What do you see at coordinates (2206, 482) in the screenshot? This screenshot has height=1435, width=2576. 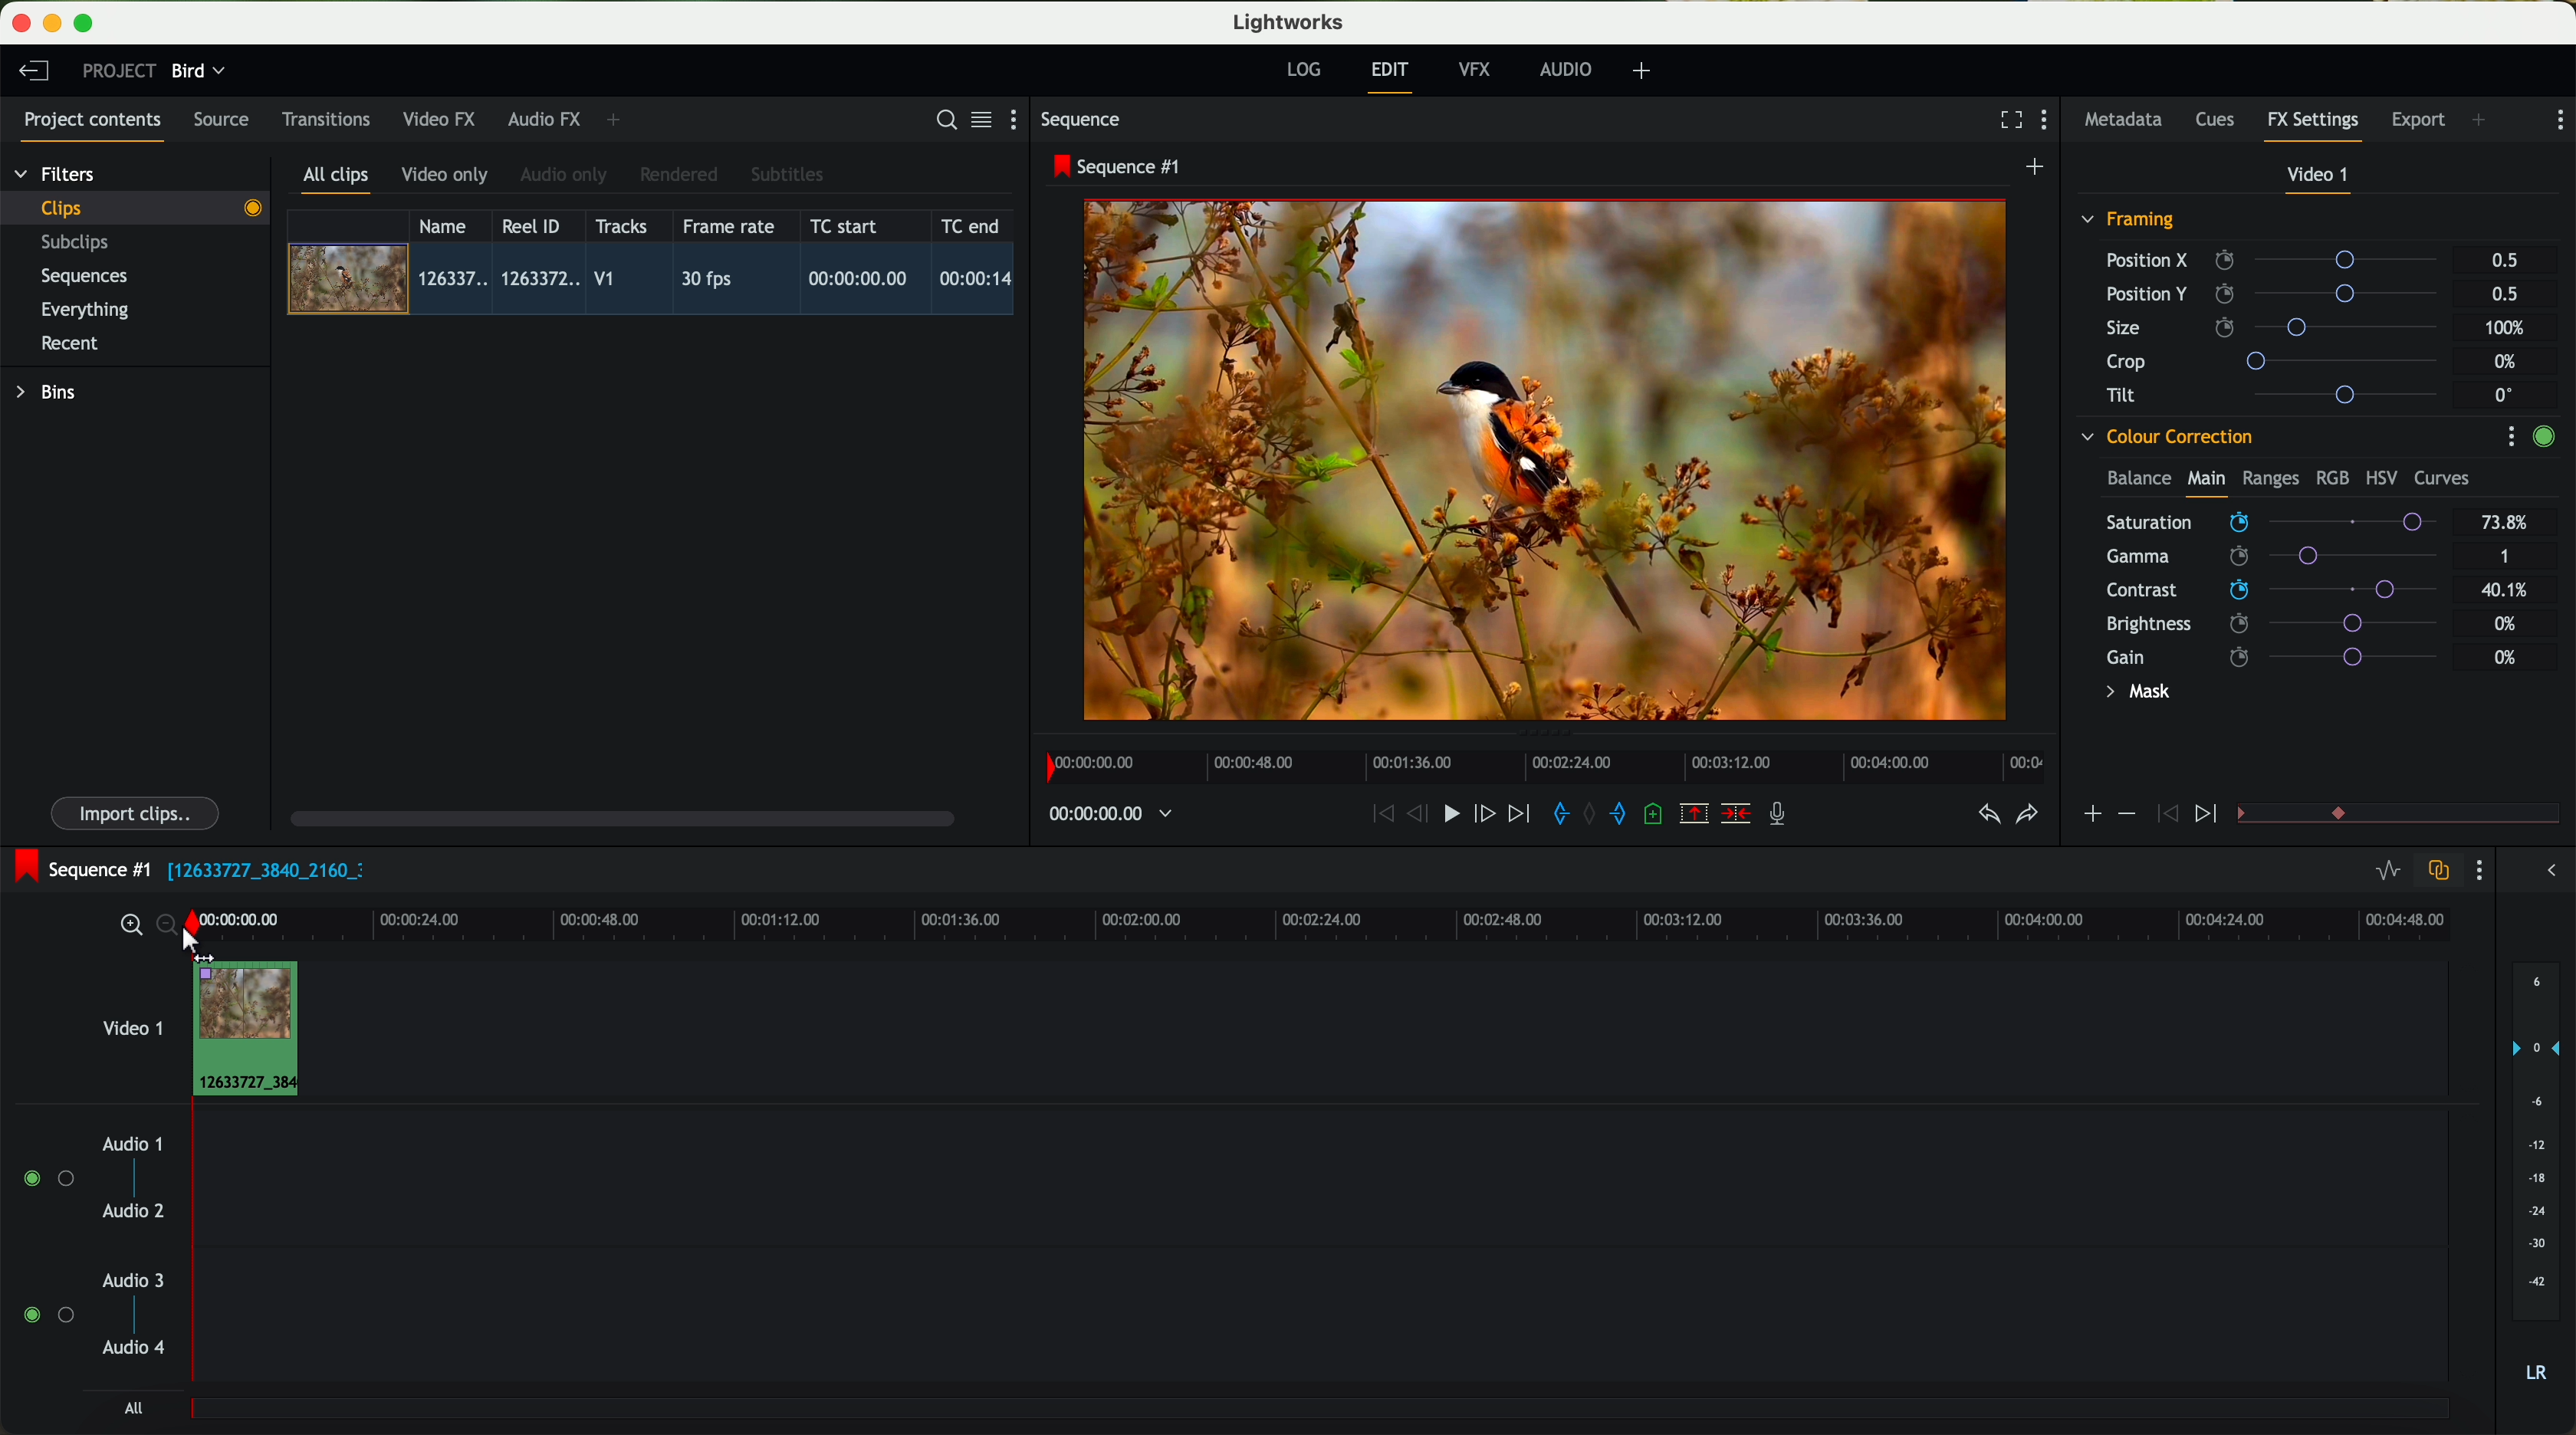 I see `main` at bounding box center [2206, 482].